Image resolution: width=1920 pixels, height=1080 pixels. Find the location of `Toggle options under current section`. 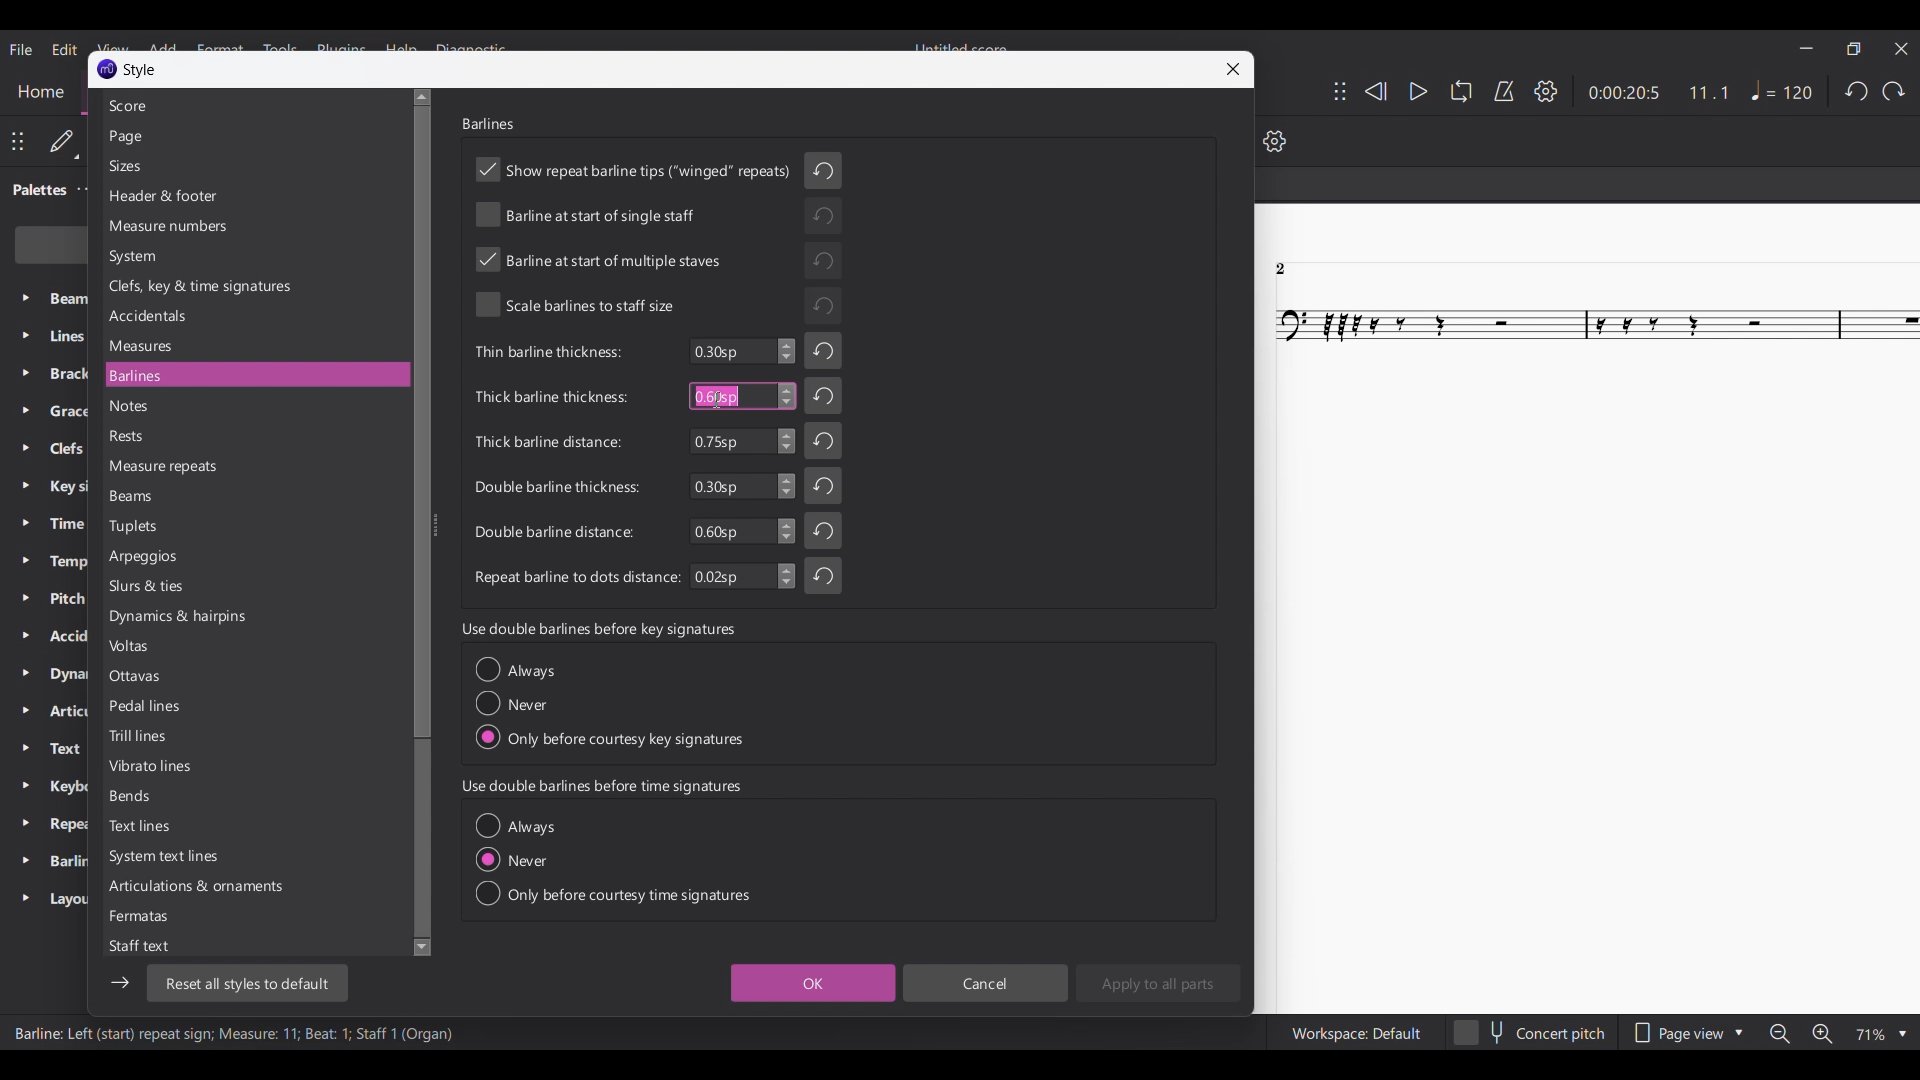

Toggle options under current section is located at coordinates (610, 703).